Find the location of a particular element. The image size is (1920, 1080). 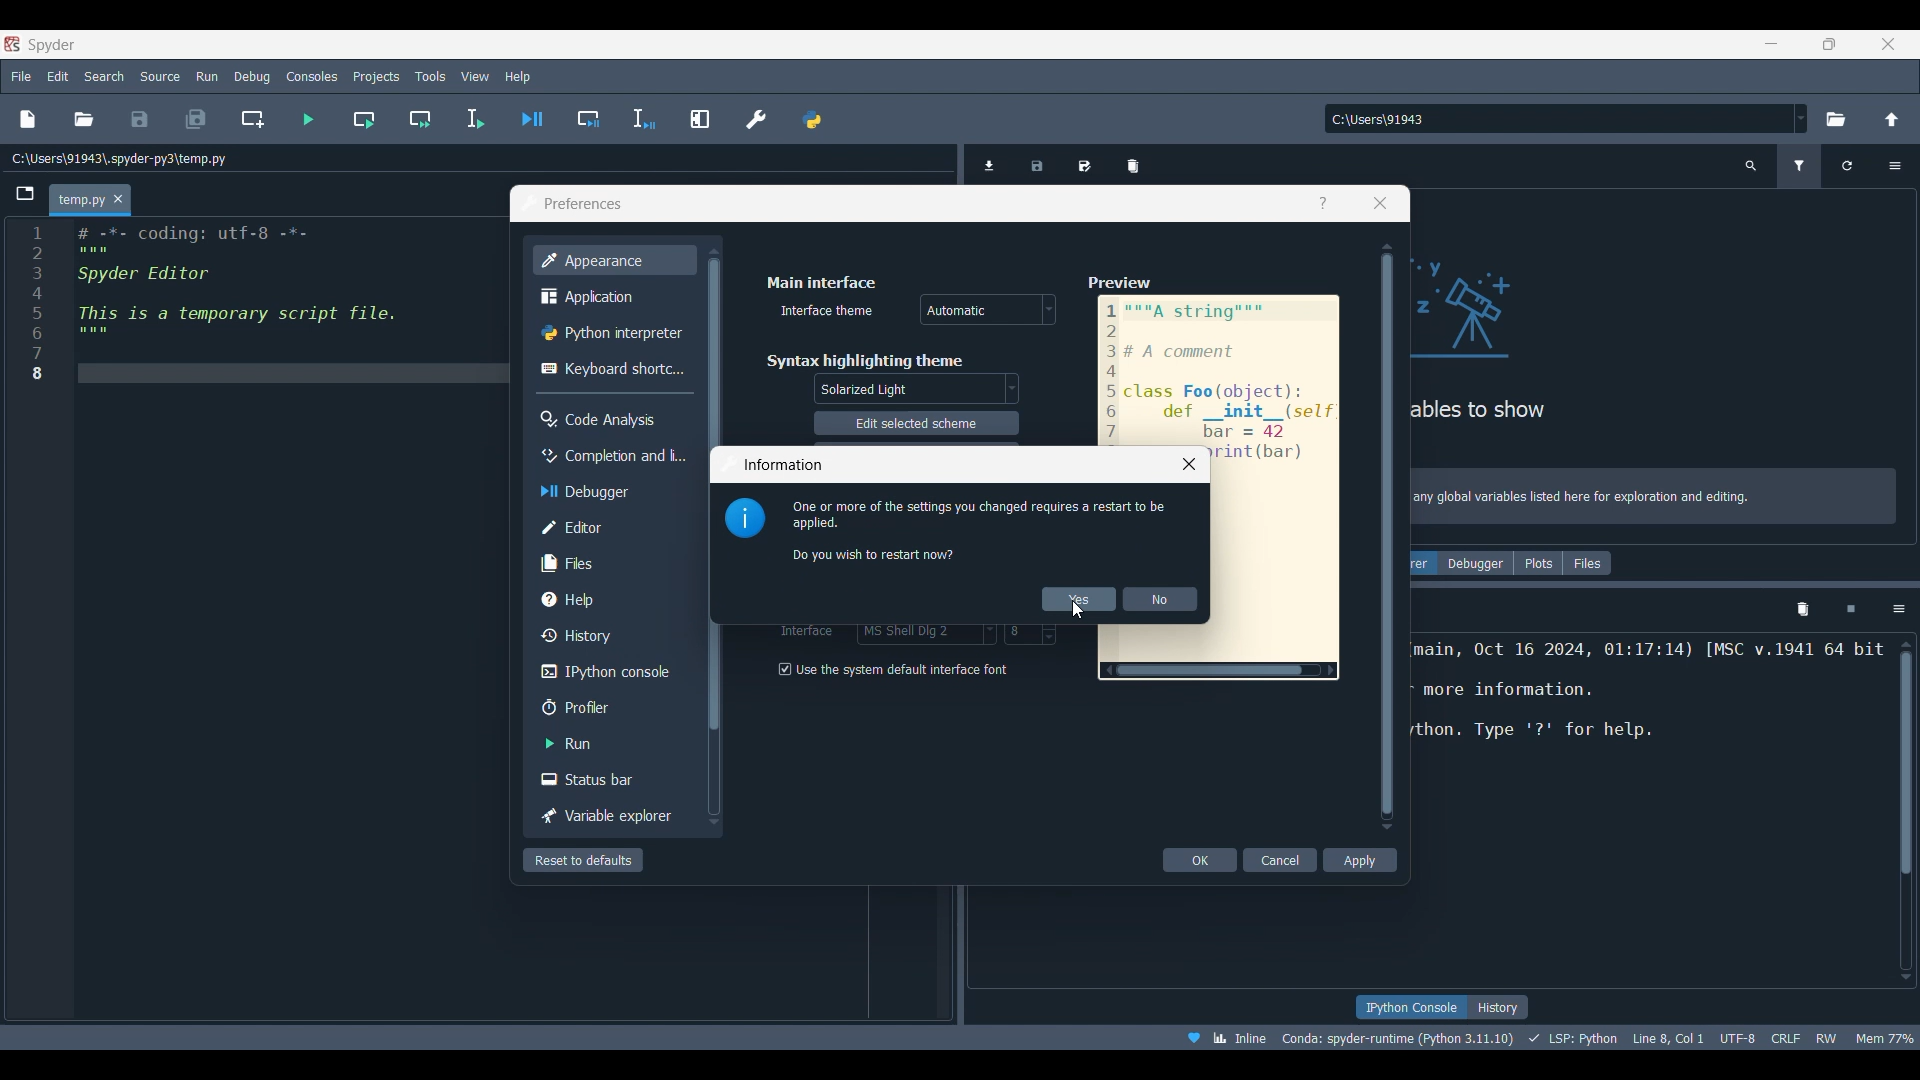

Create new cell at current line is located at coordinates (252, 118).